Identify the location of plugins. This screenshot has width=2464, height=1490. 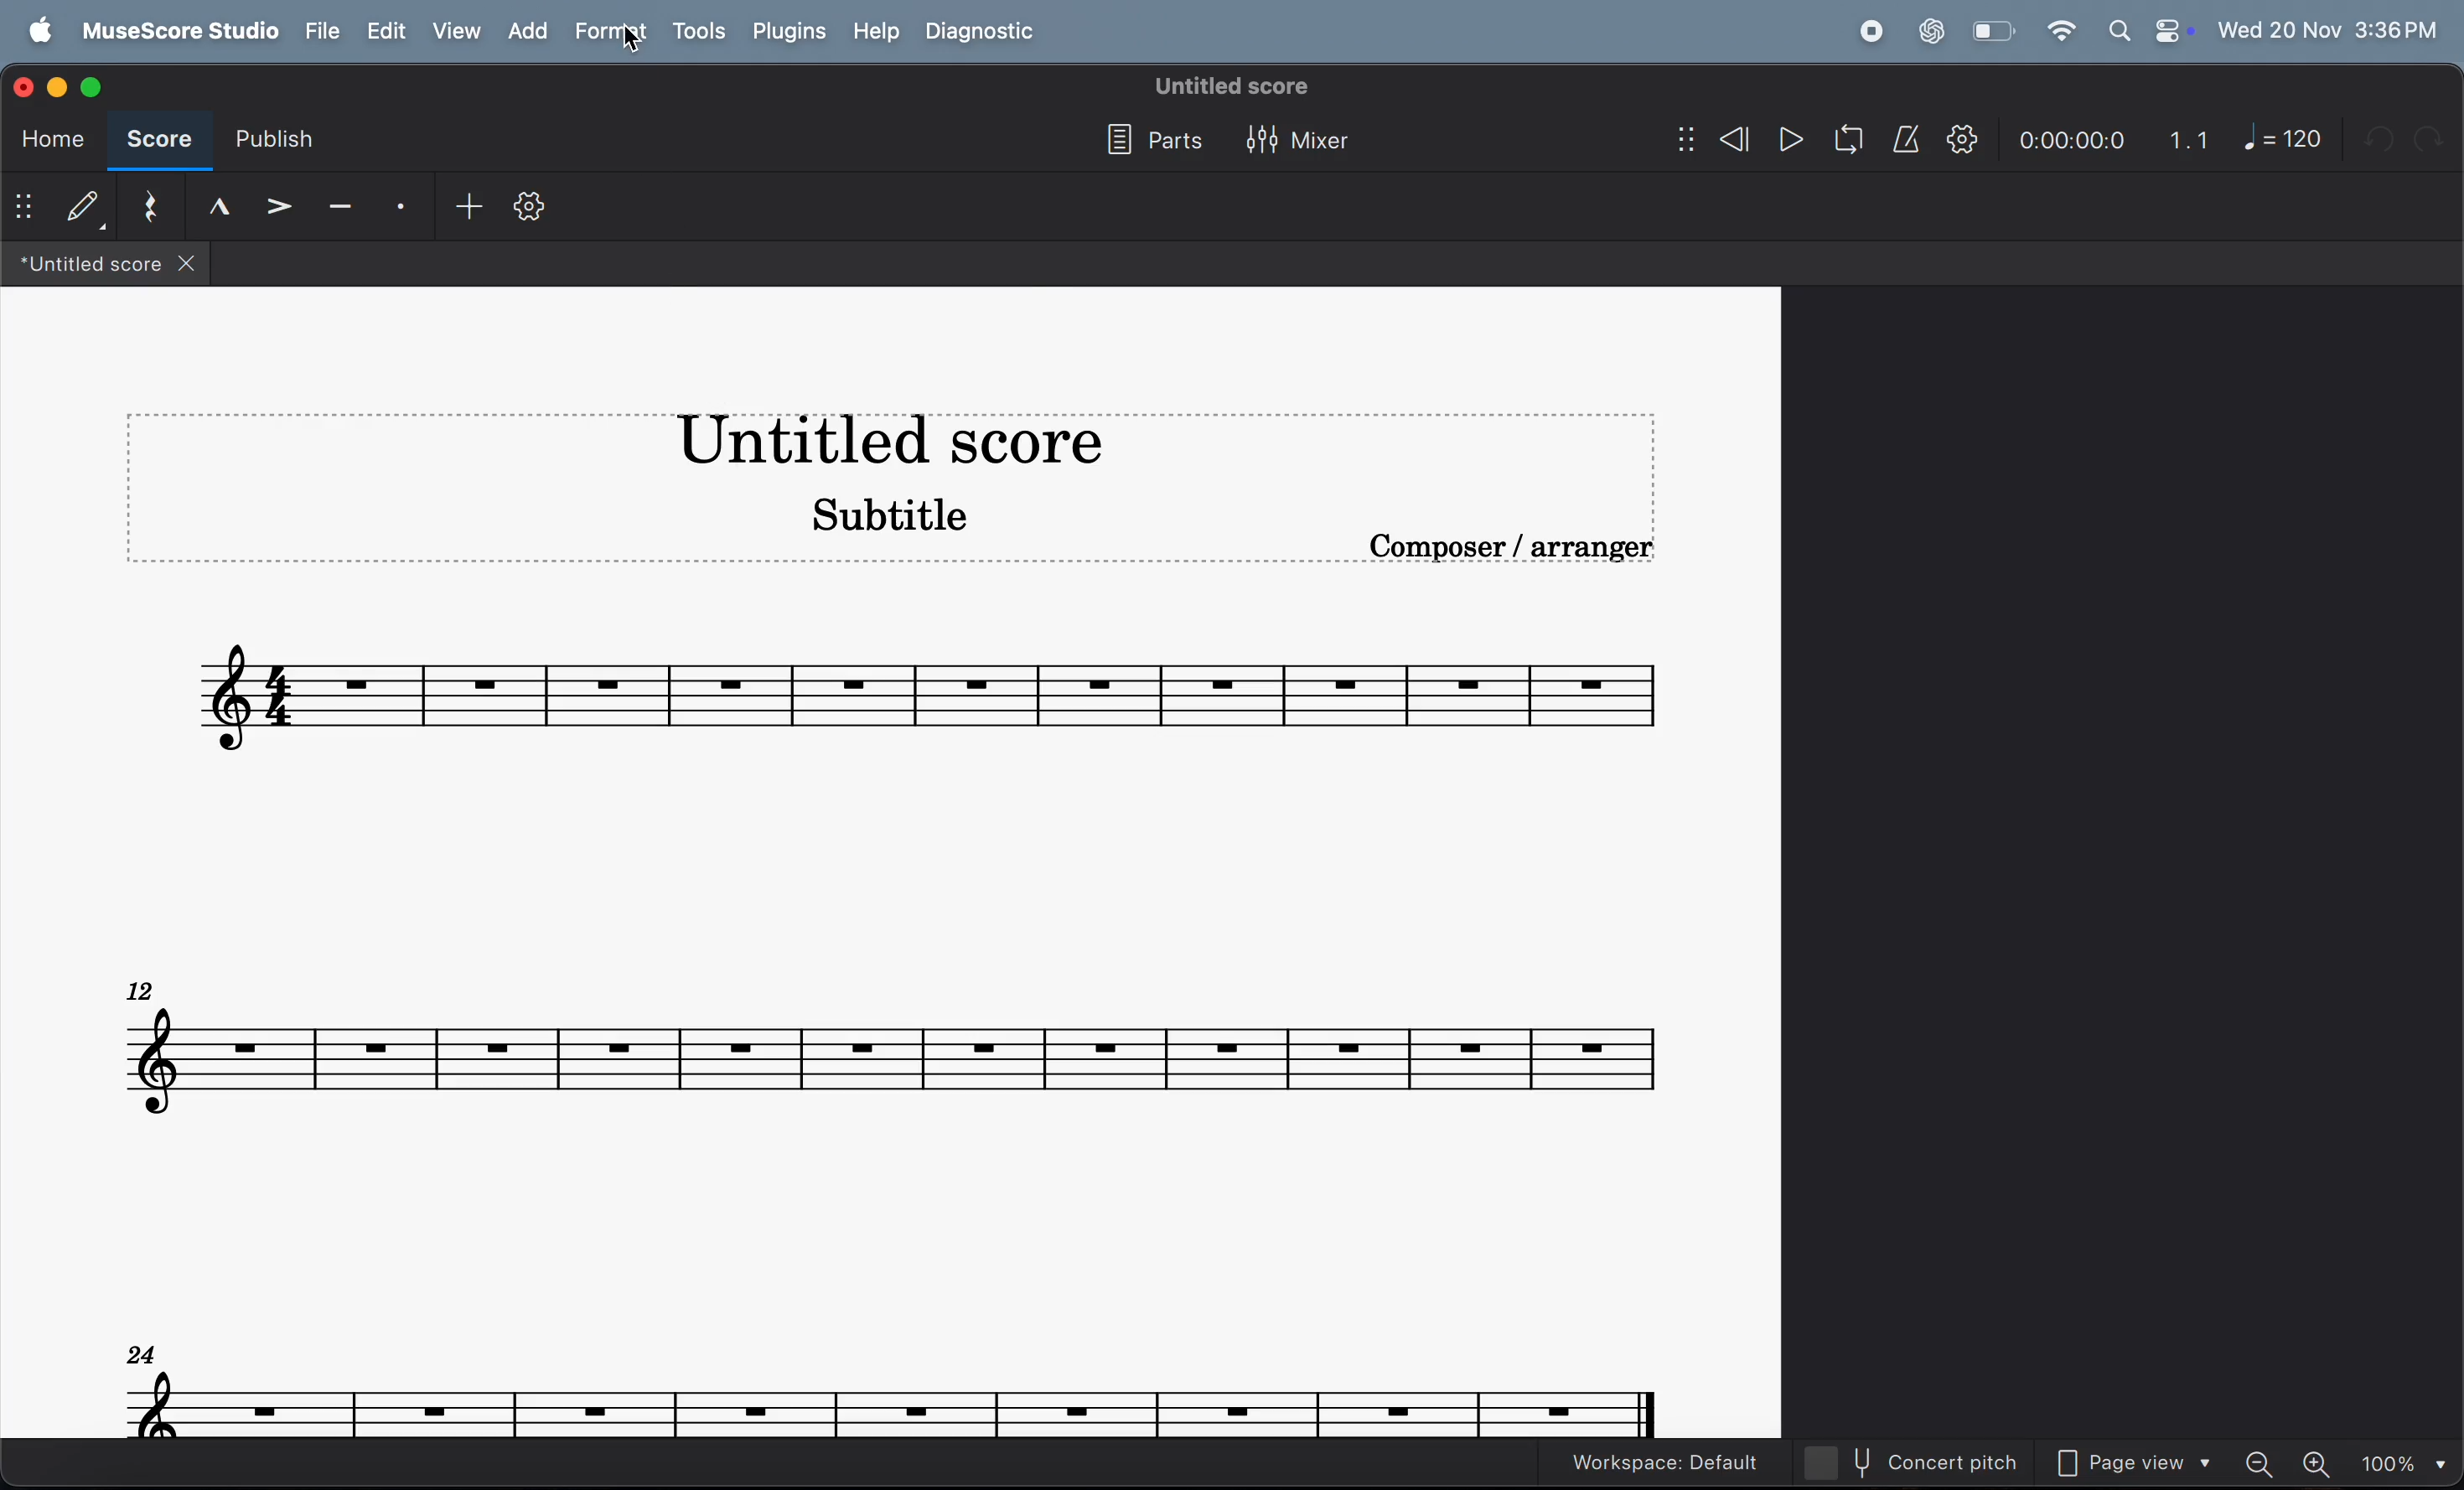
(789, 31).